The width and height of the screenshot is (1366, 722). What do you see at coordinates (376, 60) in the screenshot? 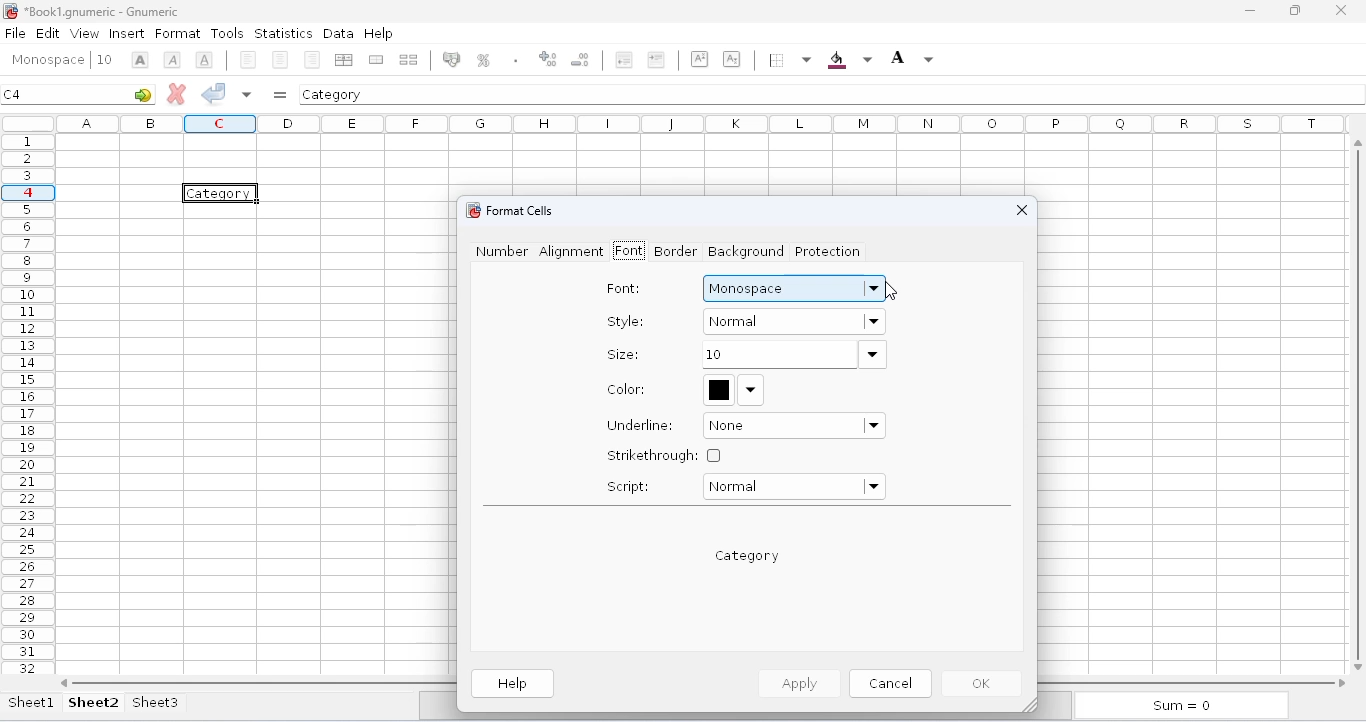
I see `merge a range of cells` at bounding box center [376, 60].